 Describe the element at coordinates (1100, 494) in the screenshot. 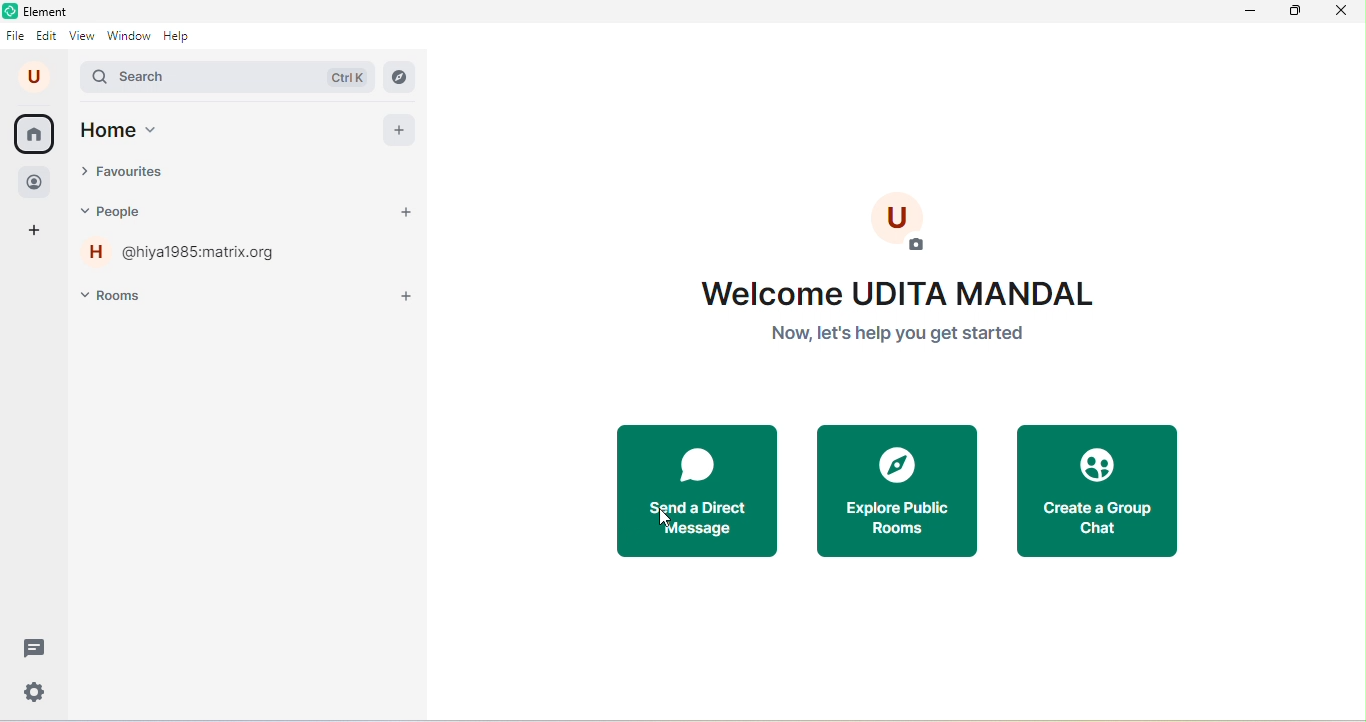

I see `create a group chat` at that location.